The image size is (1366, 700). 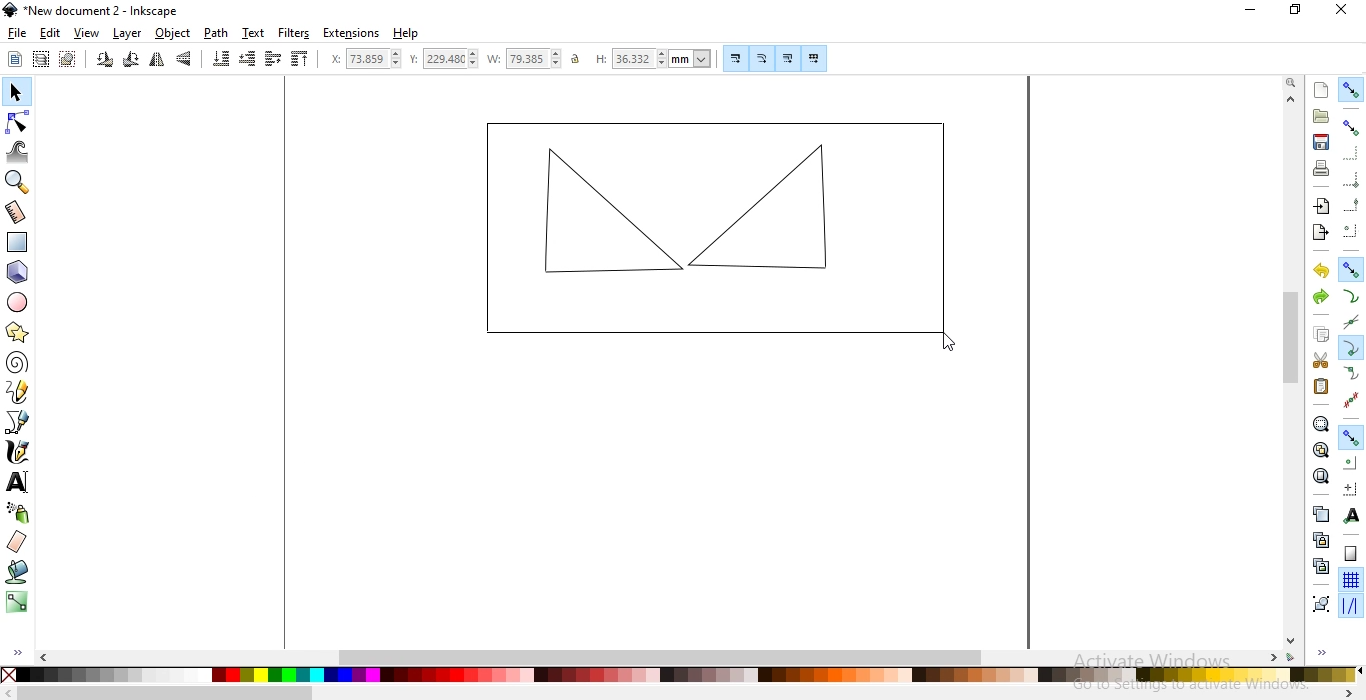 What do you see at coordinates (104, 60) in the screenshot?
I see `rotate 90 counter clockwise` at bounding box center [104, 60].